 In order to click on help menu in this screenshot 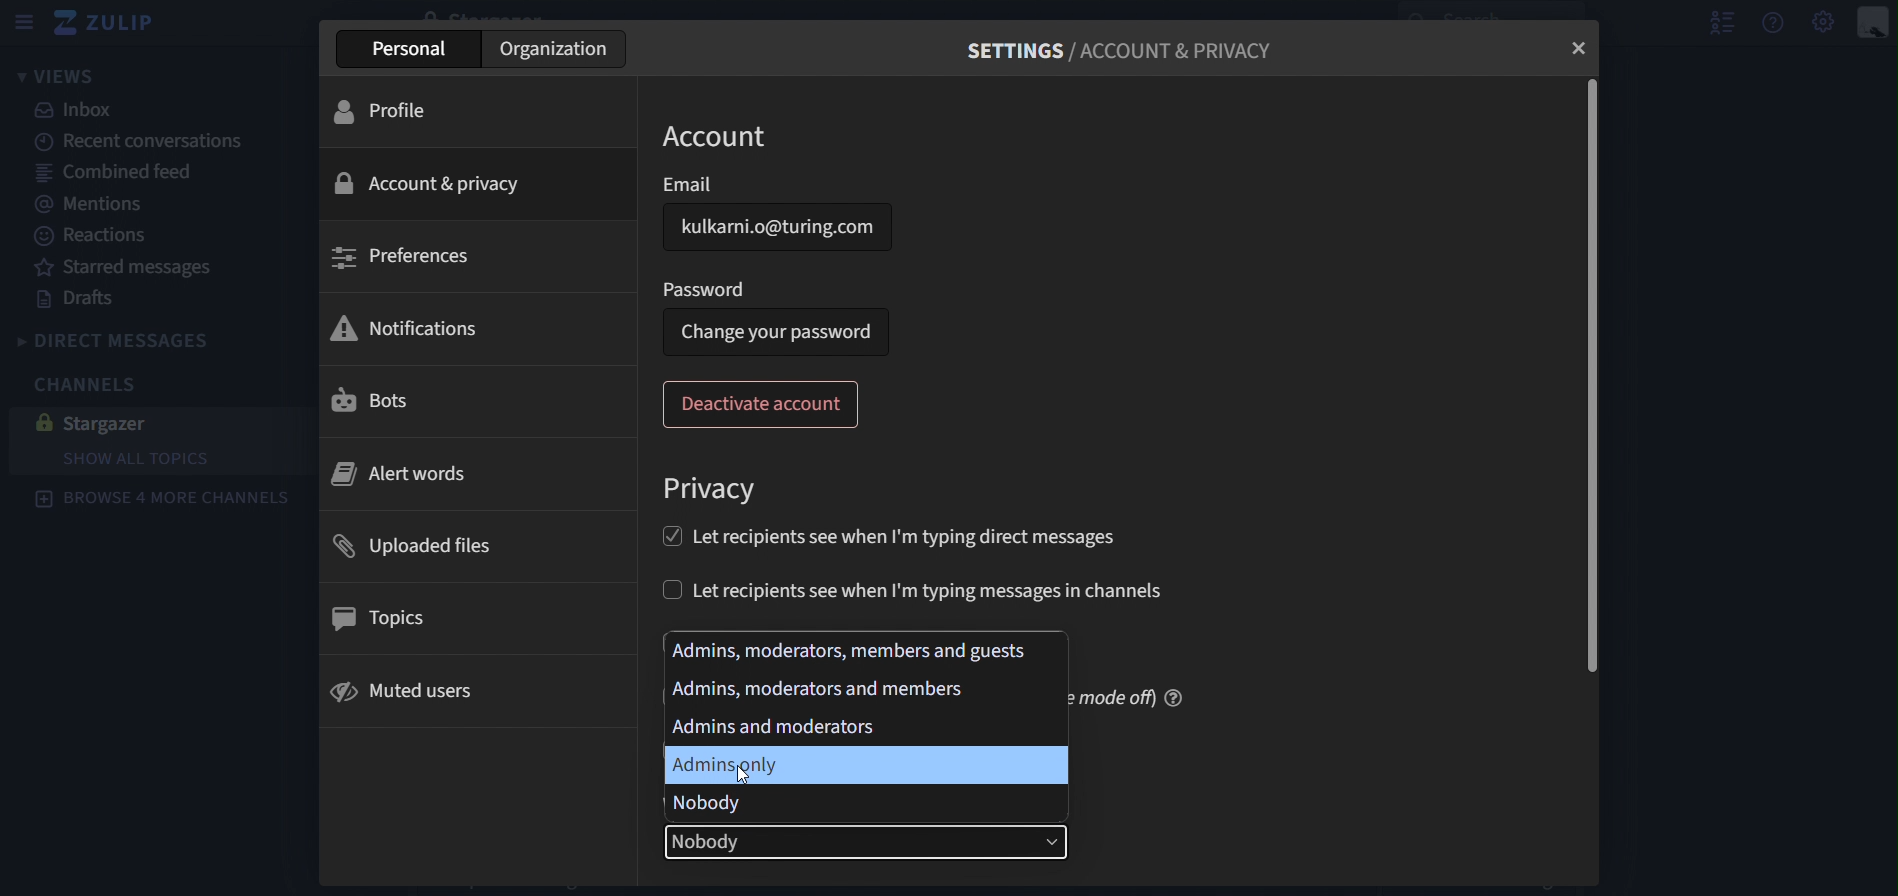, I will do `click(1773, 26)`.